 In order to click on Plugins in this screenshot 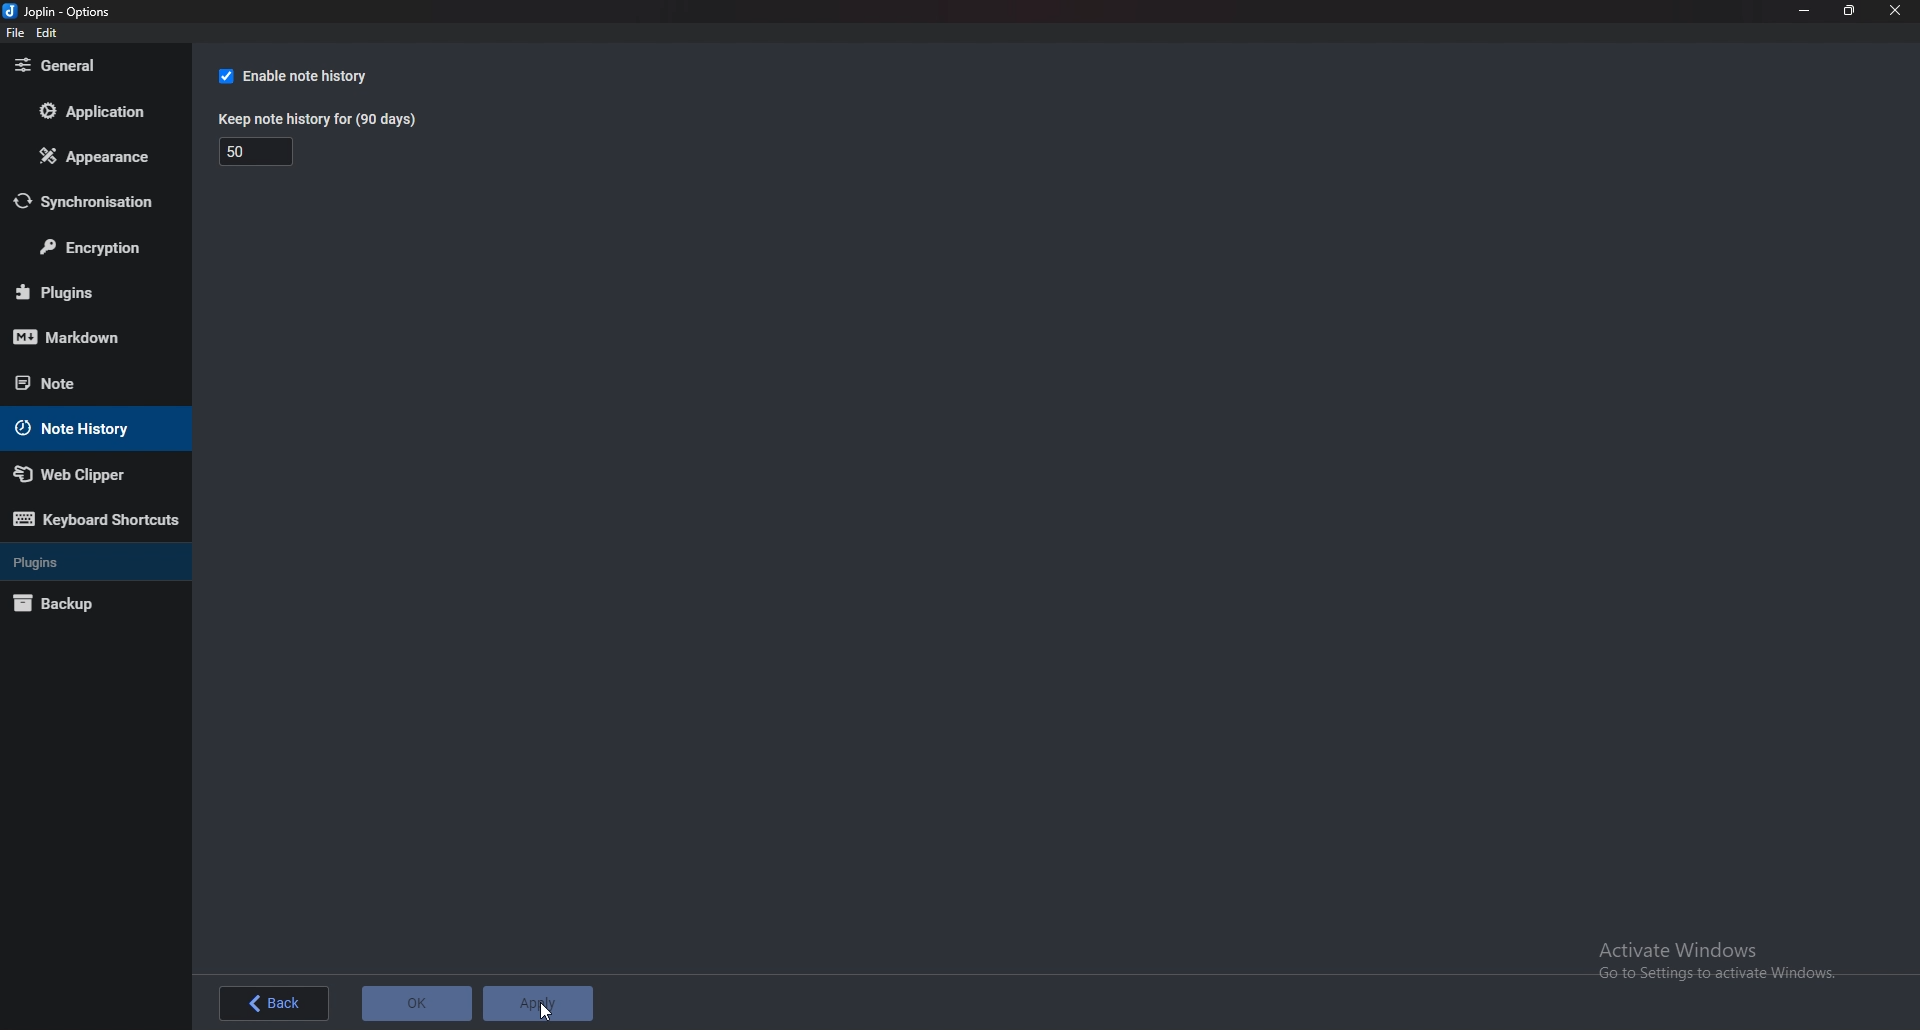, I will do `click(84, 294)`.